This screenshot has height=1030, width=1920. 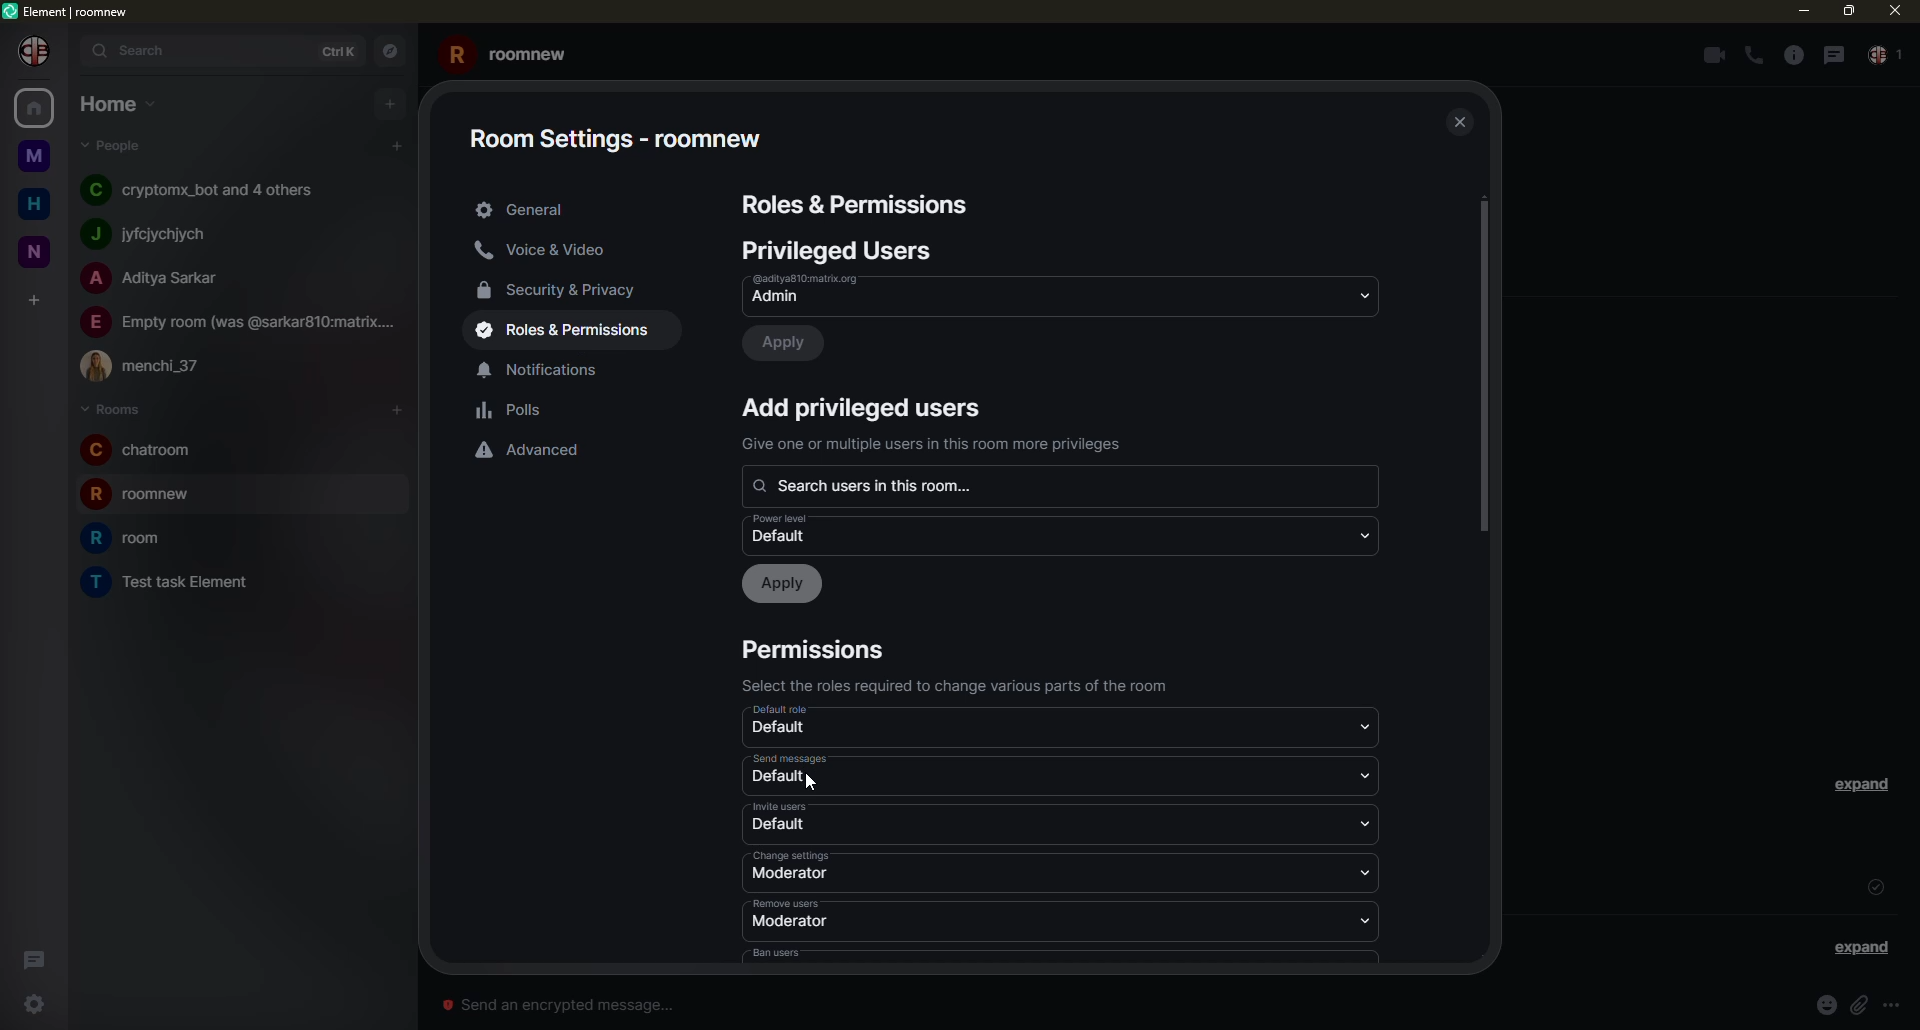 I want to click on people, so click(x=151, y=366).